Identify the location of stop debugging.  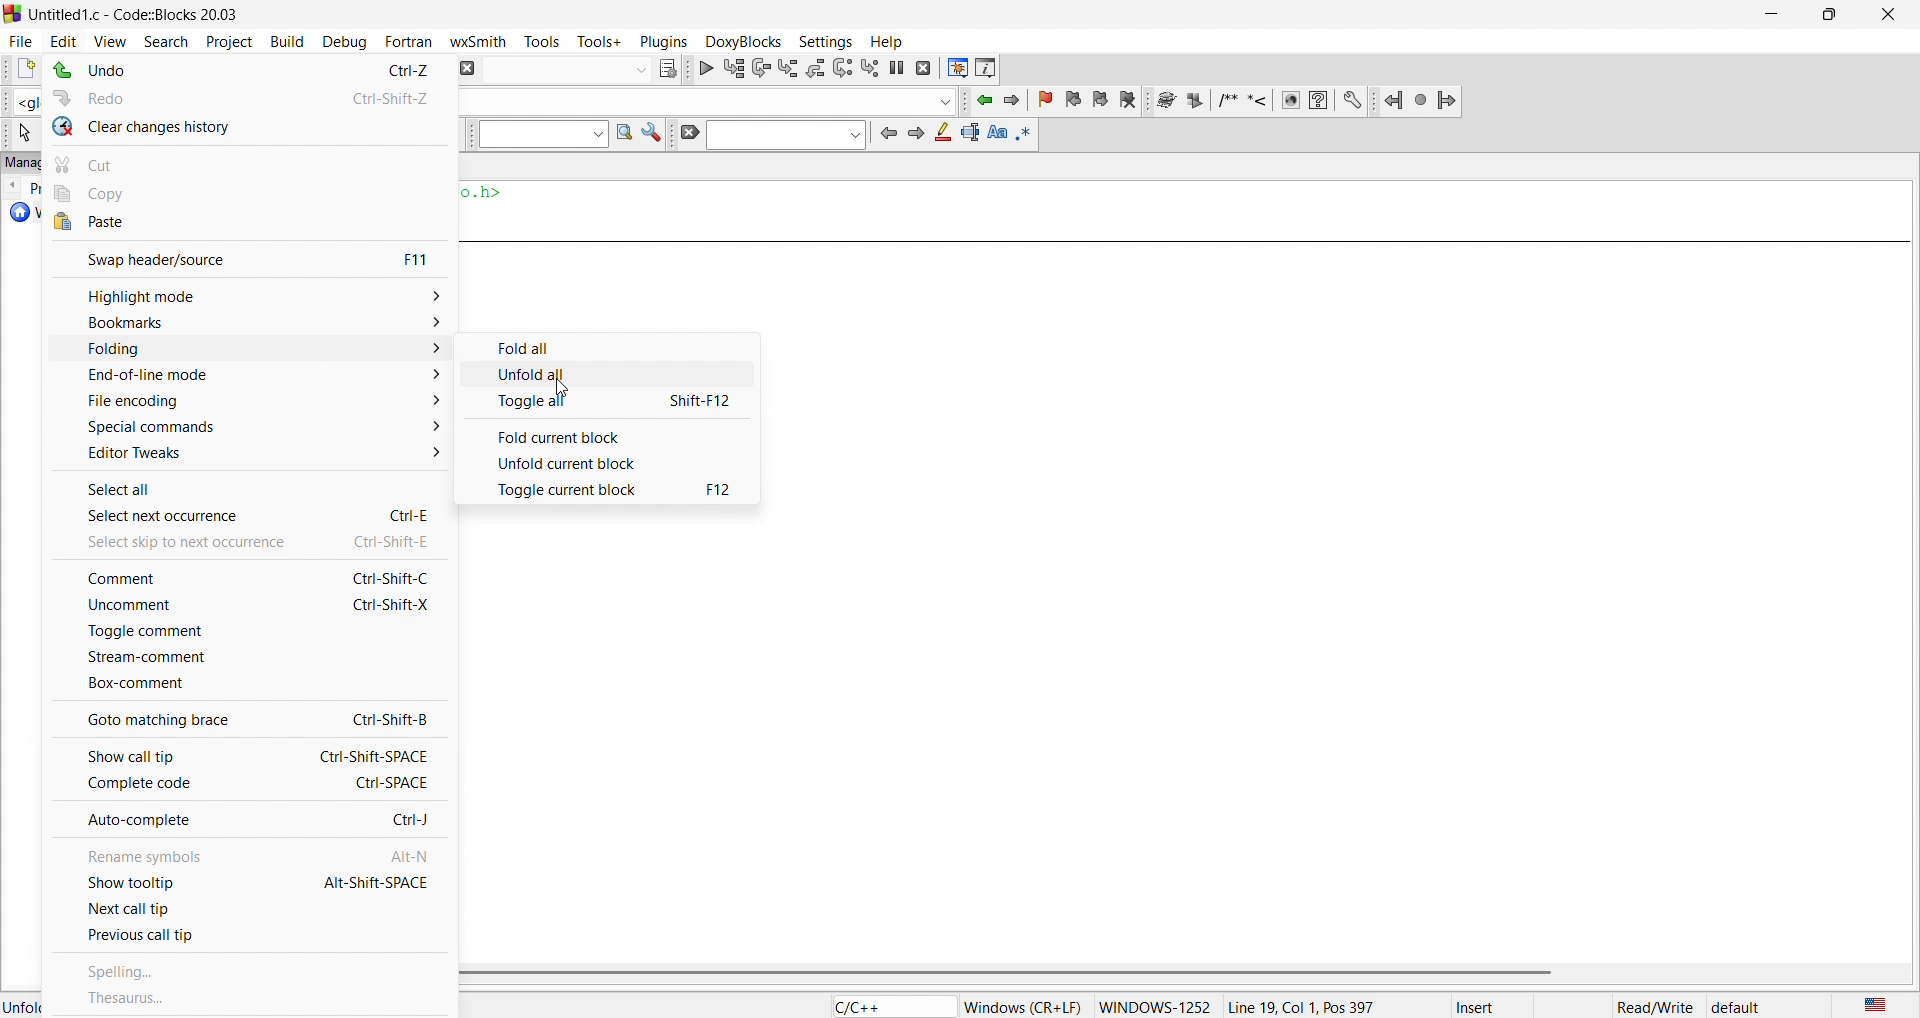
(925, 68).